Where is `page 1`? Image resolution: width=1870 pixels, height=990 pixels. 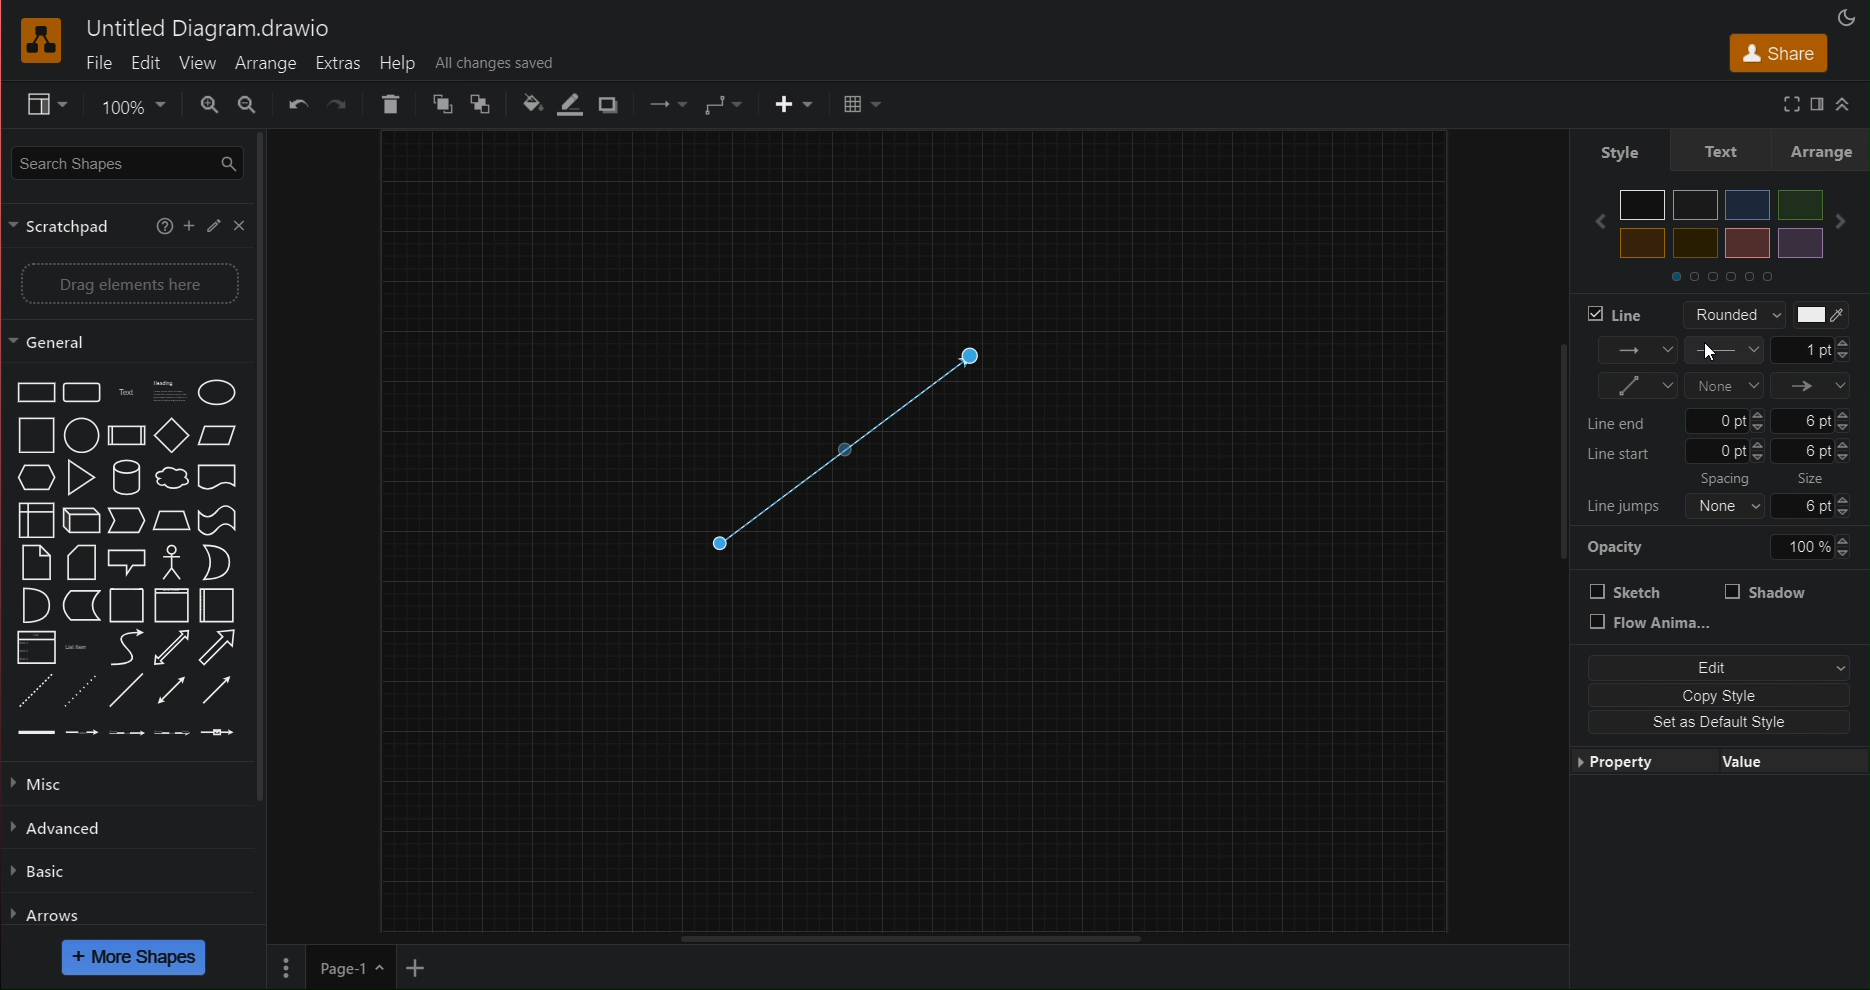 page 1 is located at coordinates (349, 967).